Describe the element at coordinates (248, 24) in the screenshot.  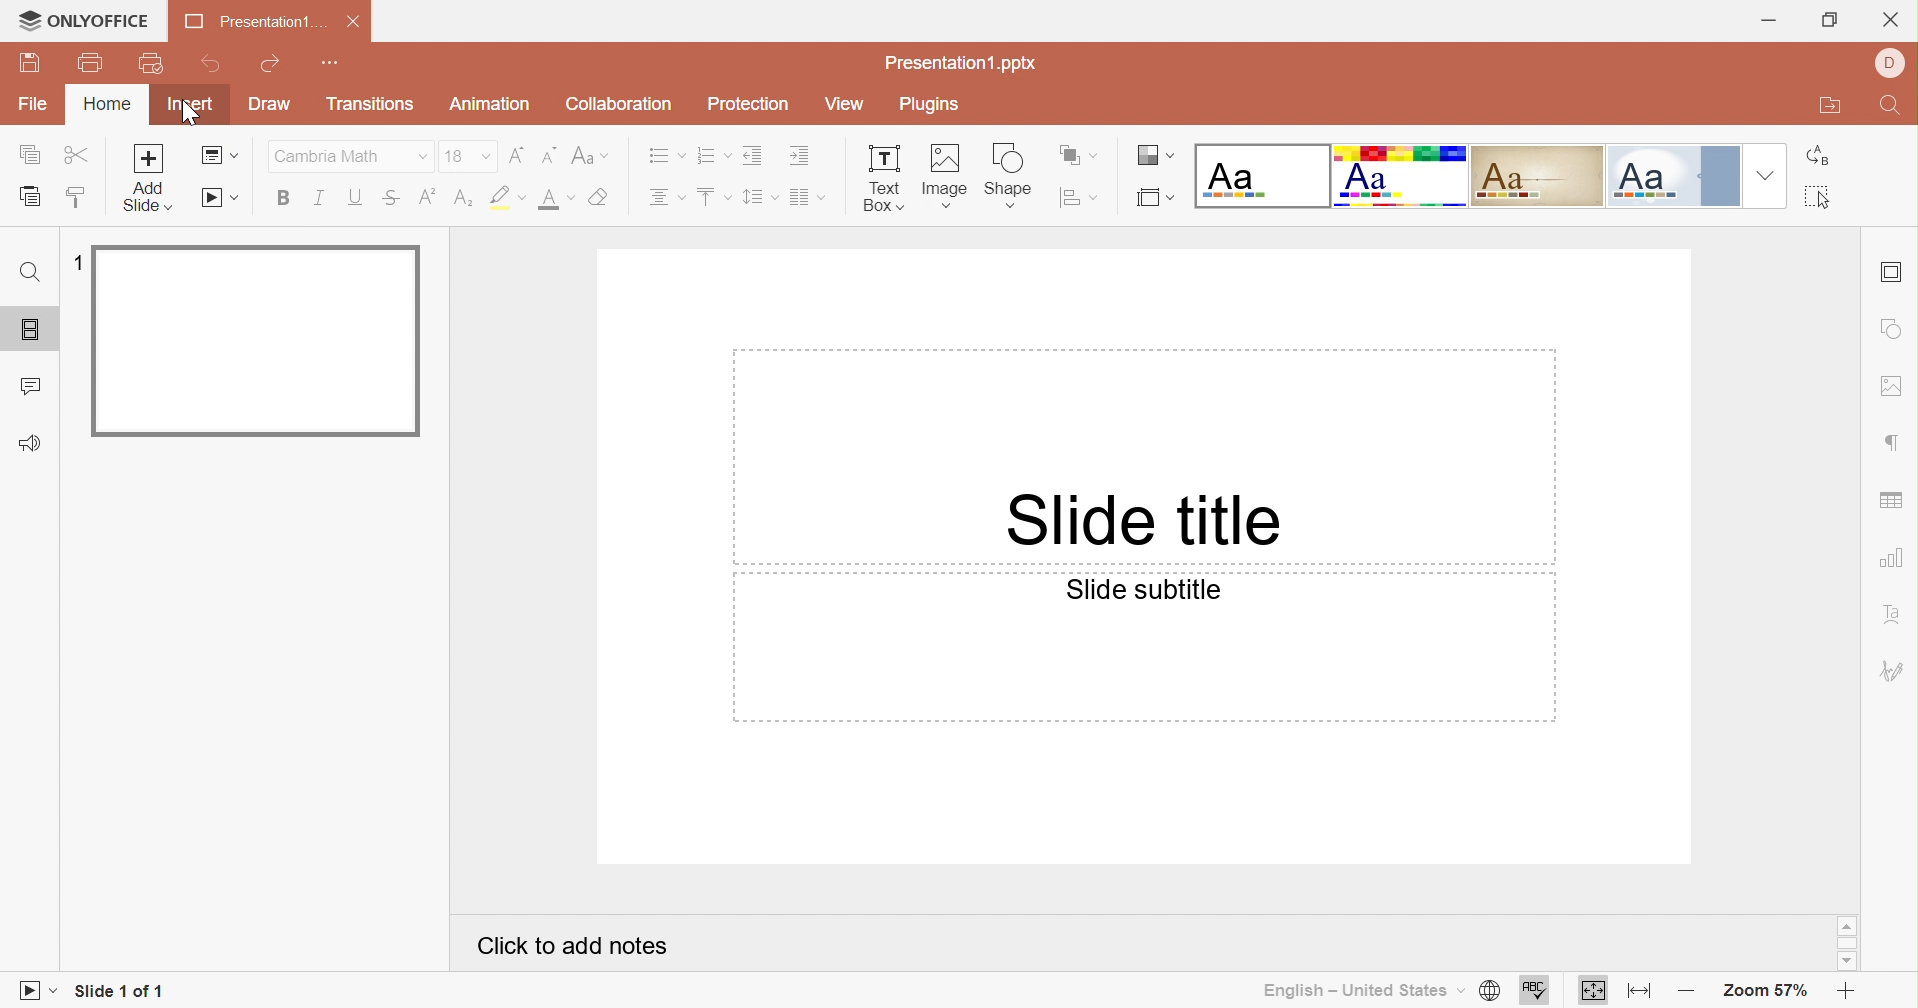
I see `Presentation1` at that location.